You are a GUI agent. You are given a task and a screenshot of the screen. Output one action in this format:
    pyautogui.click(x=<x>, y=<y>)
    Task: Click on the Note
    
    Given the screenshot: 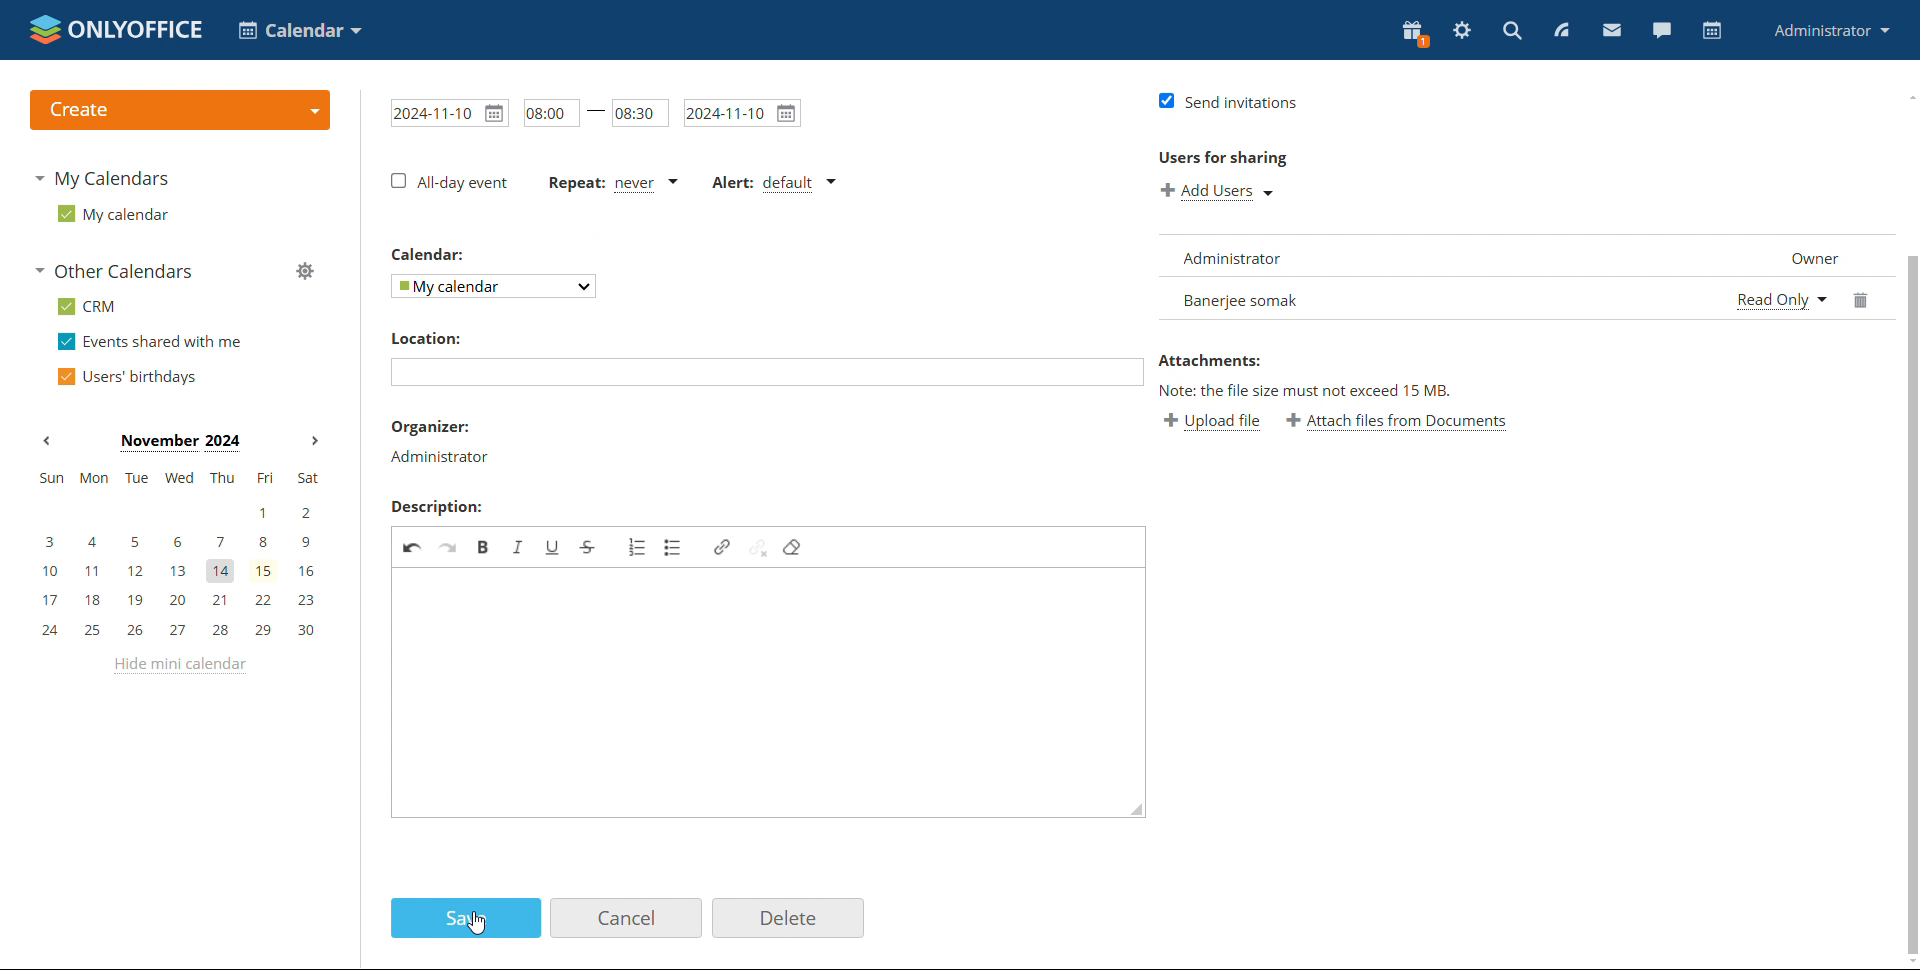 What is the action you would take?
    pyautogui.click(x=1294, y=390)
    